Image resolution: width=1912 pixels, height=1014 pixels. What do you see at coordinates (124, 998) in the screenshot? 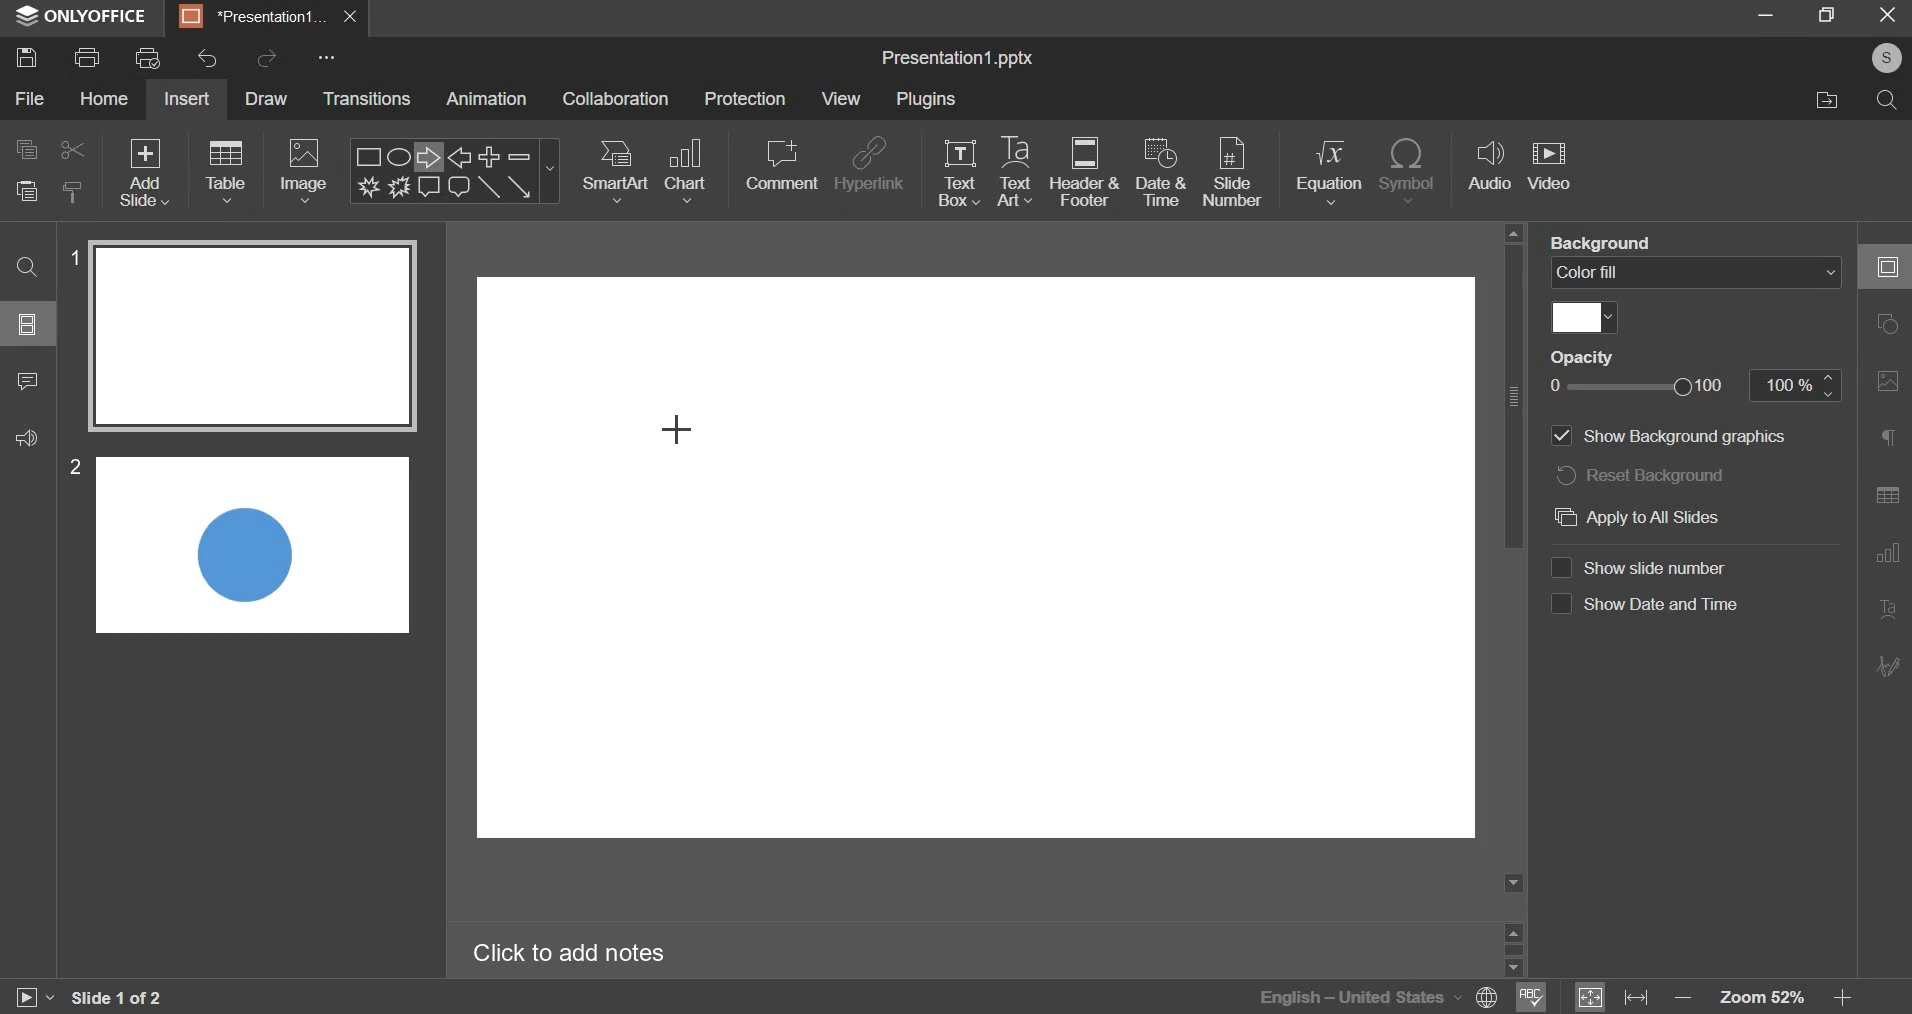
I see `slide 1 of 2` at bounding box center [124, 998].